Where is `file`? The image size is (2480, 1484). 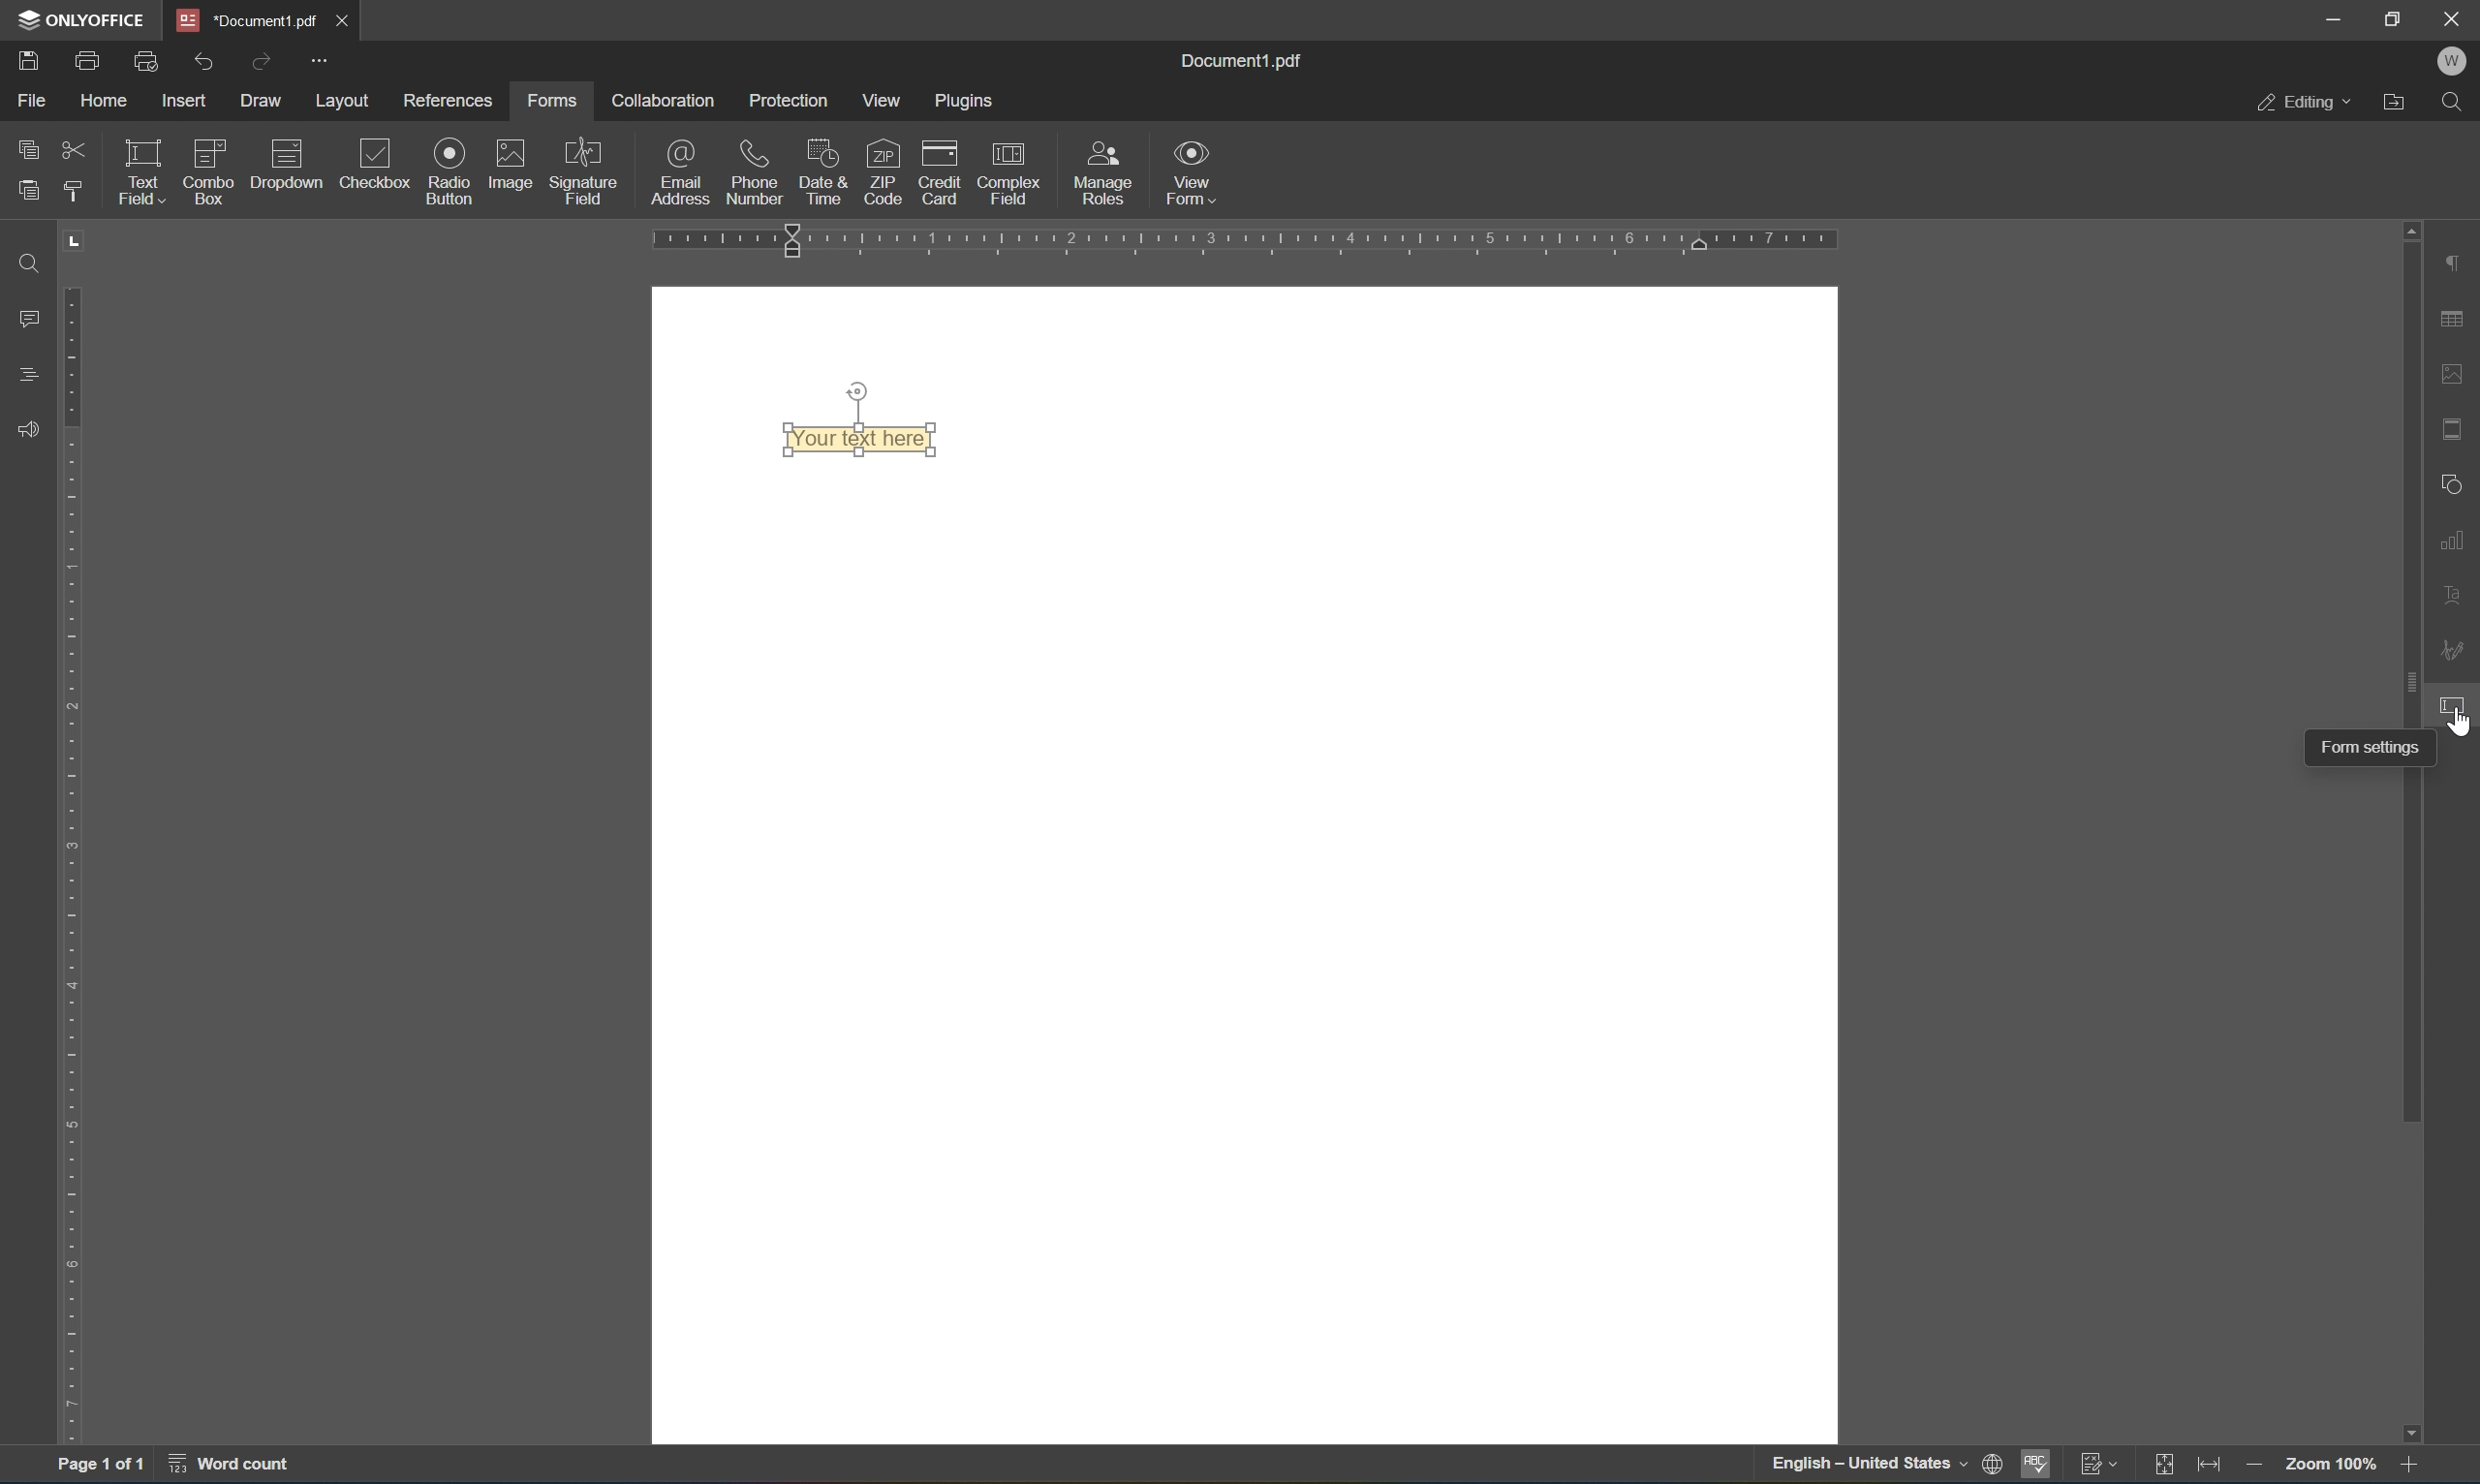 file is located at coordinates (35, 101).